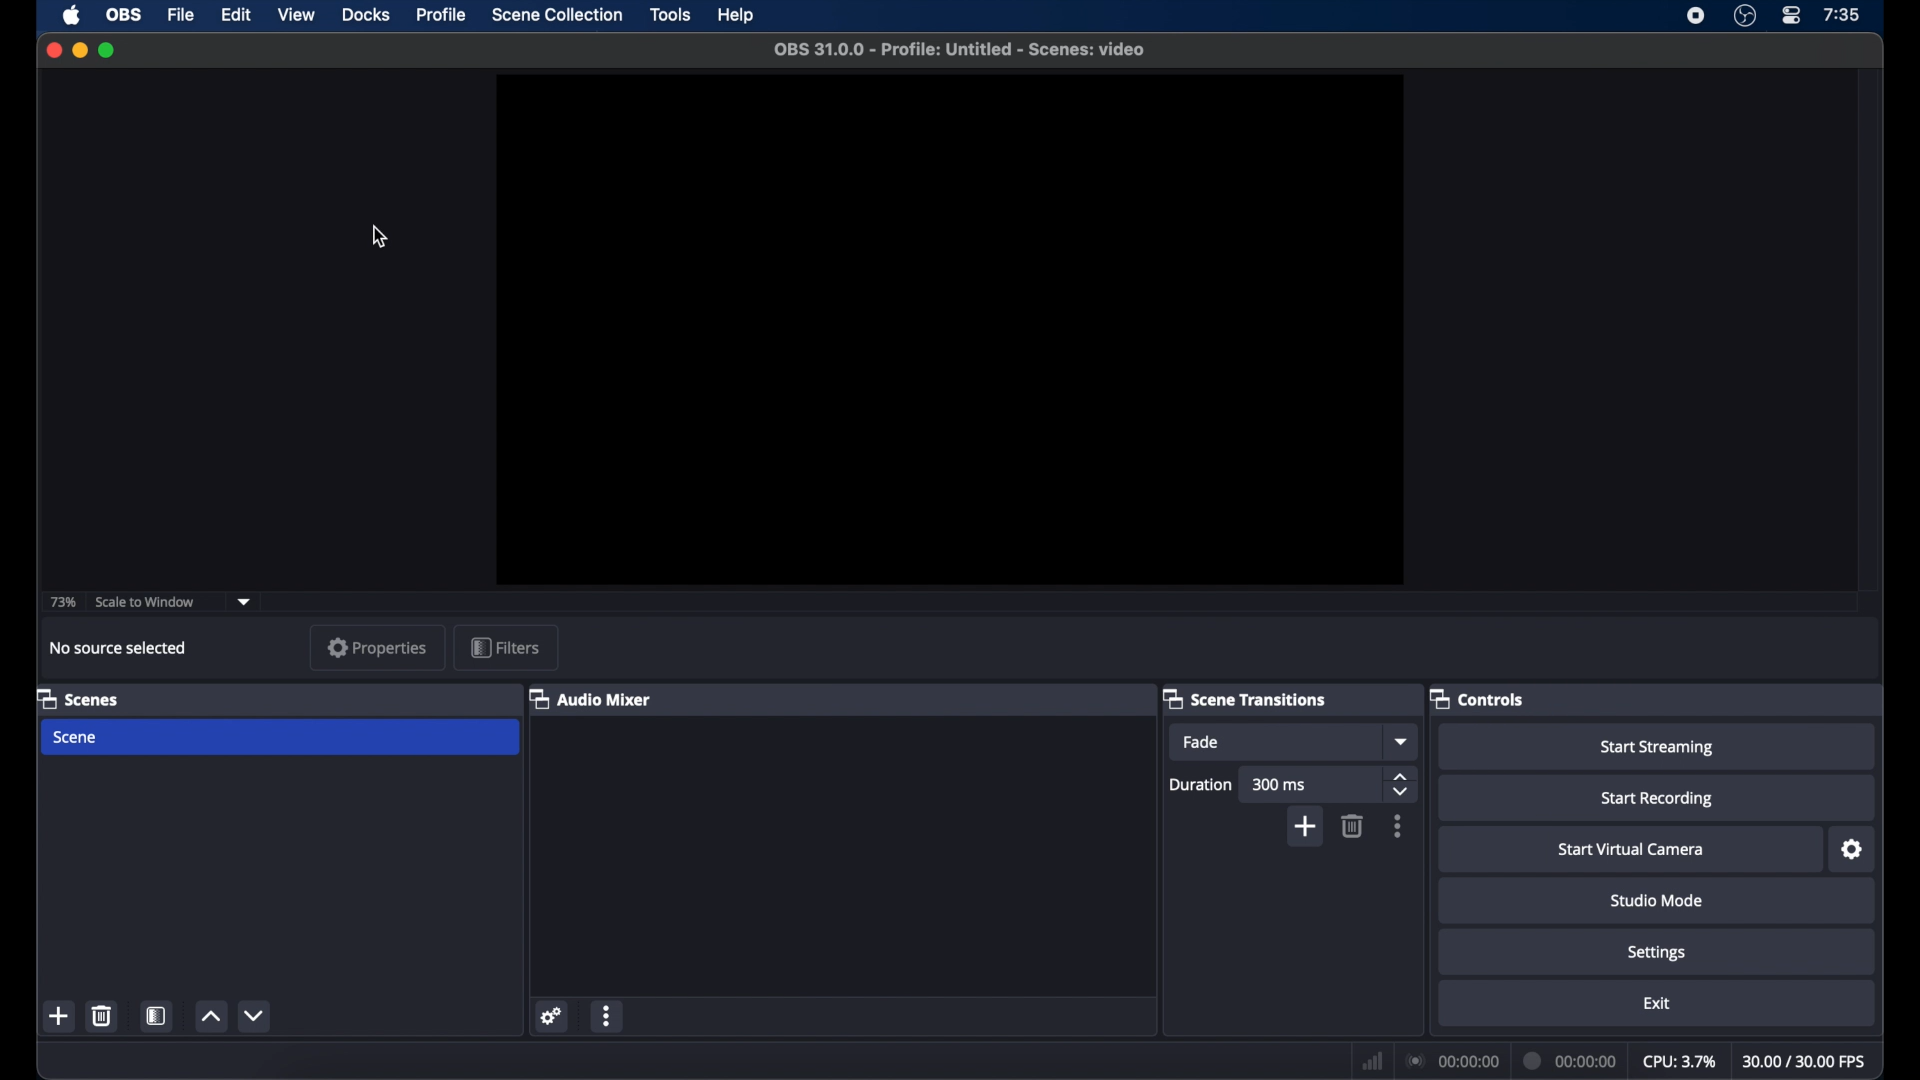 The image size is (1920, 1080). I want to click on view, so click(295, 15).